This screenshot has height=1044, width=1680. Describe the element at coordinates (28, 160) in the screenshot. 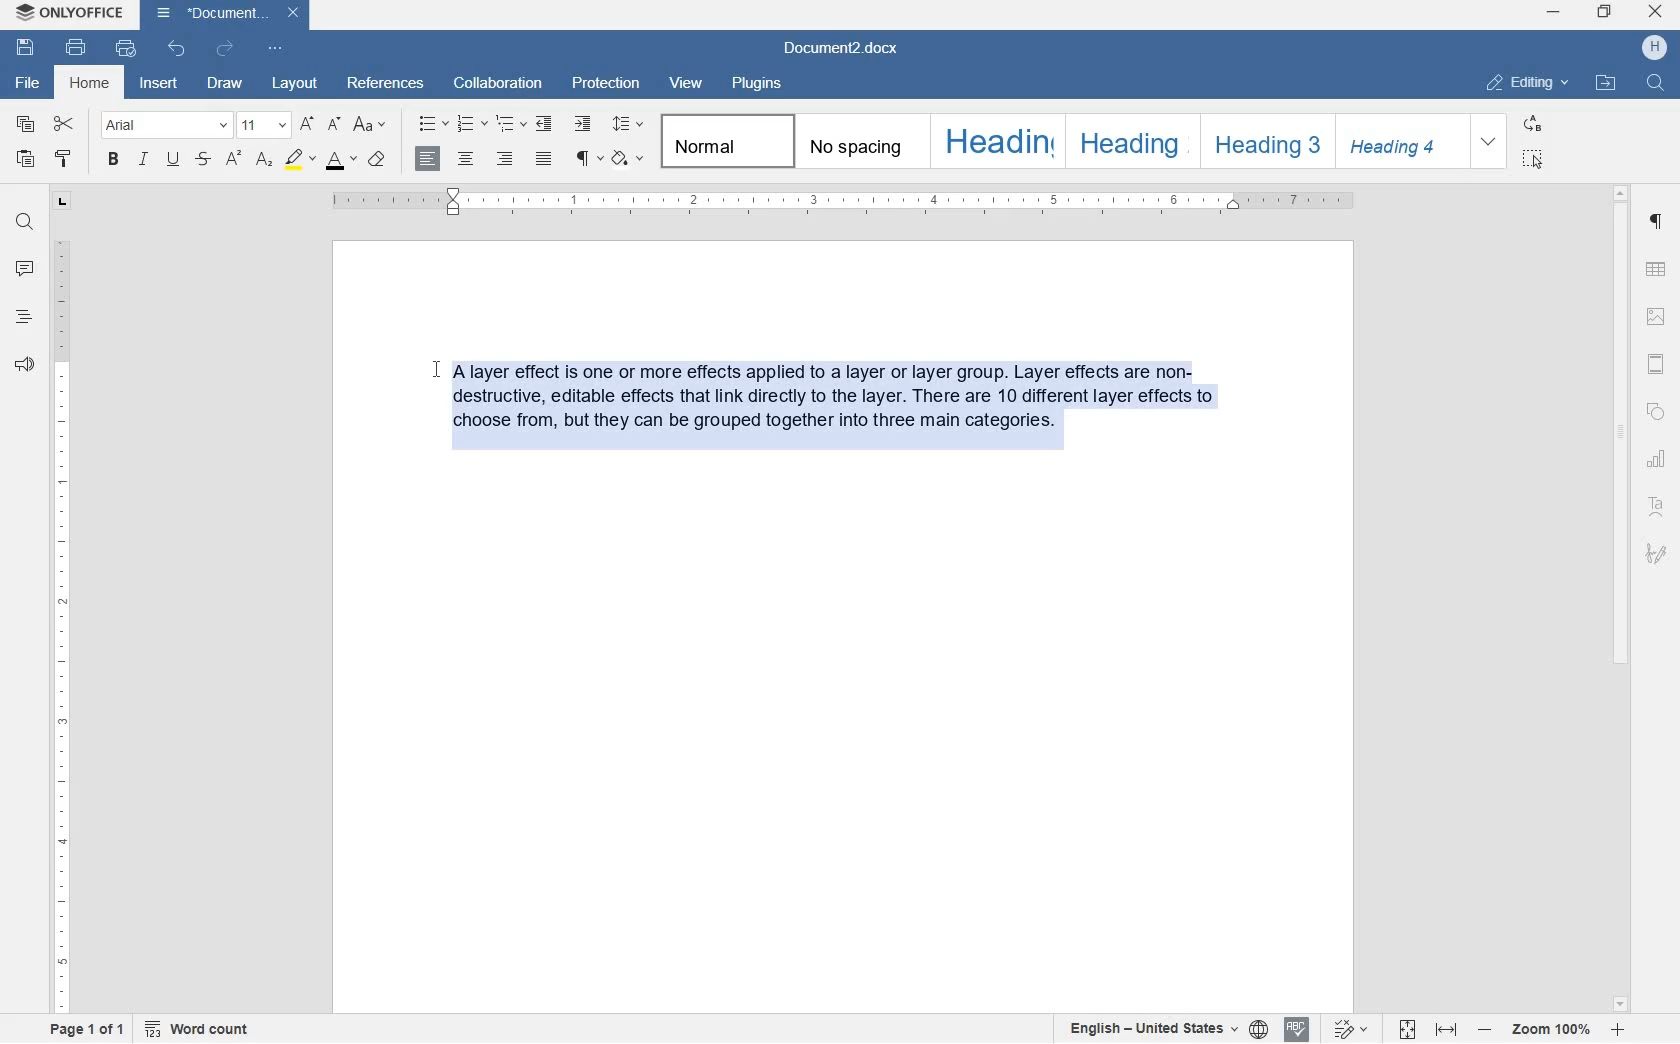

I see `paste` at that location.